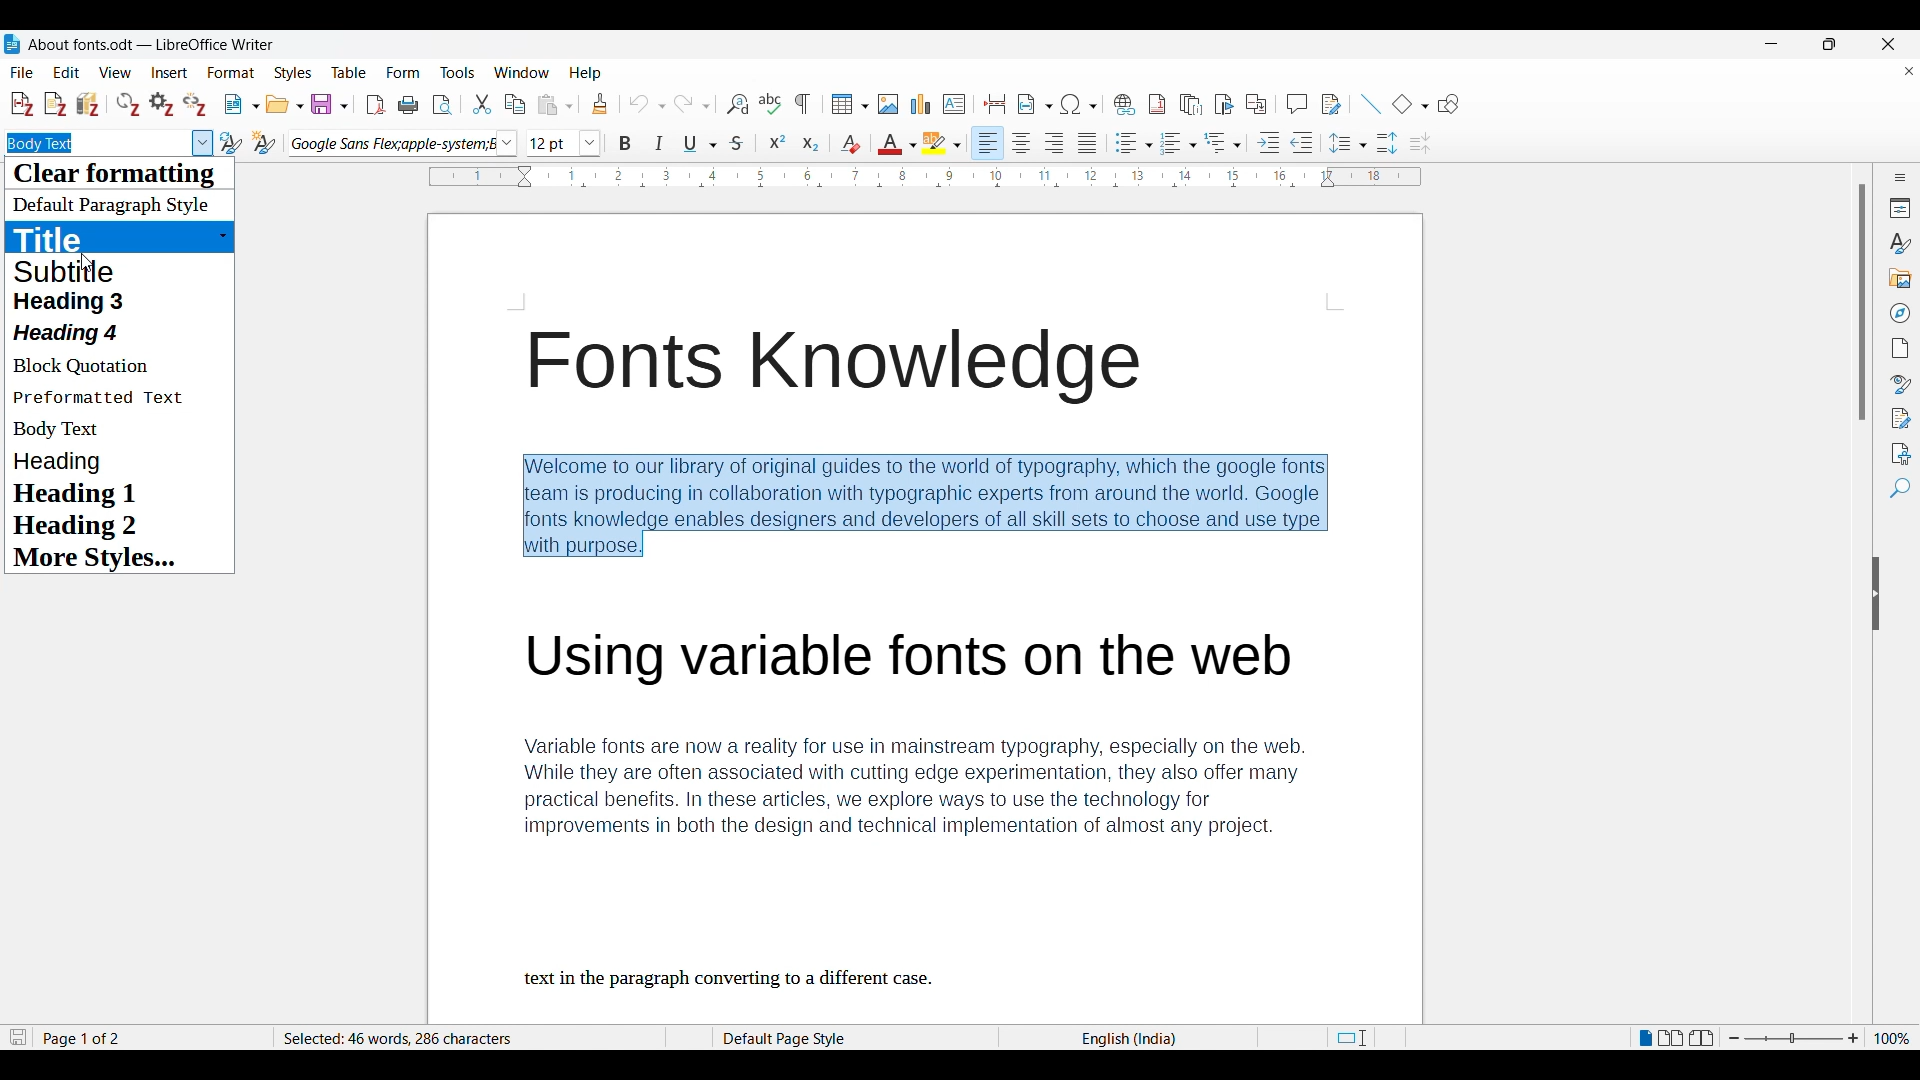 The height and width of the screenshot is (1080, 1920). I want to click on Minimize, so click(1771, 44).